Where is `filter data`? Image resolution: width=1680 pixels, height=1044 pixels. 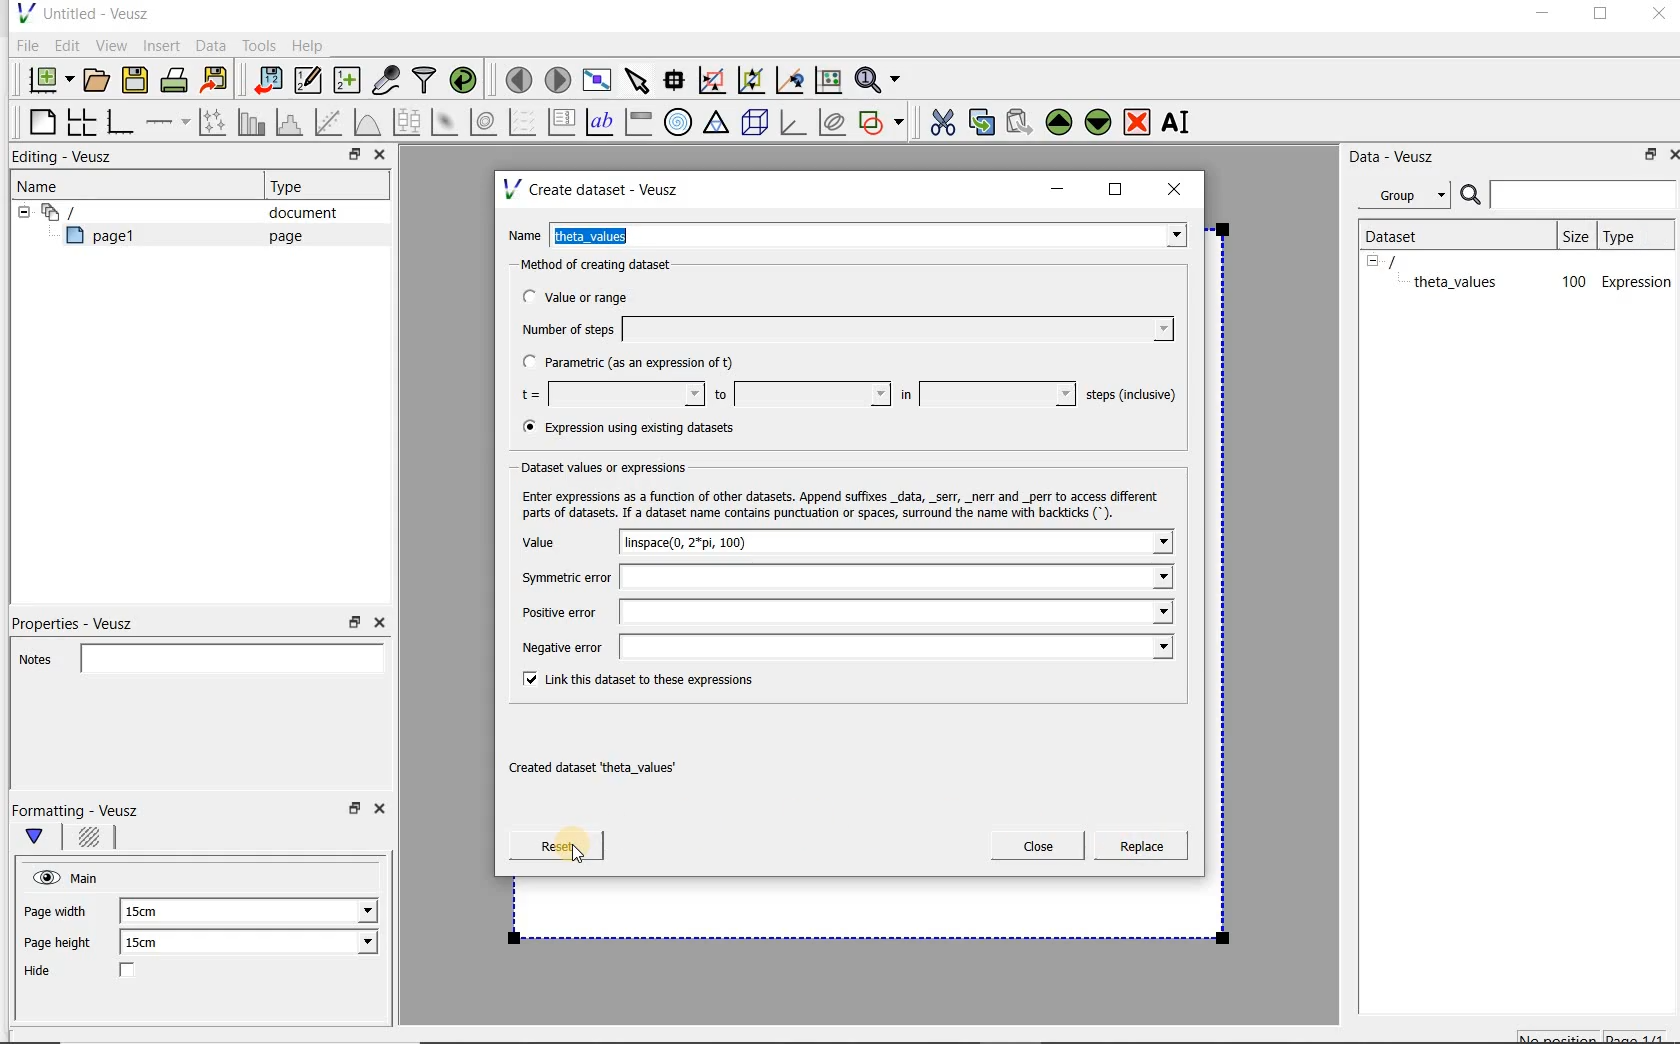
filter data is located at coordinates (425, 82).